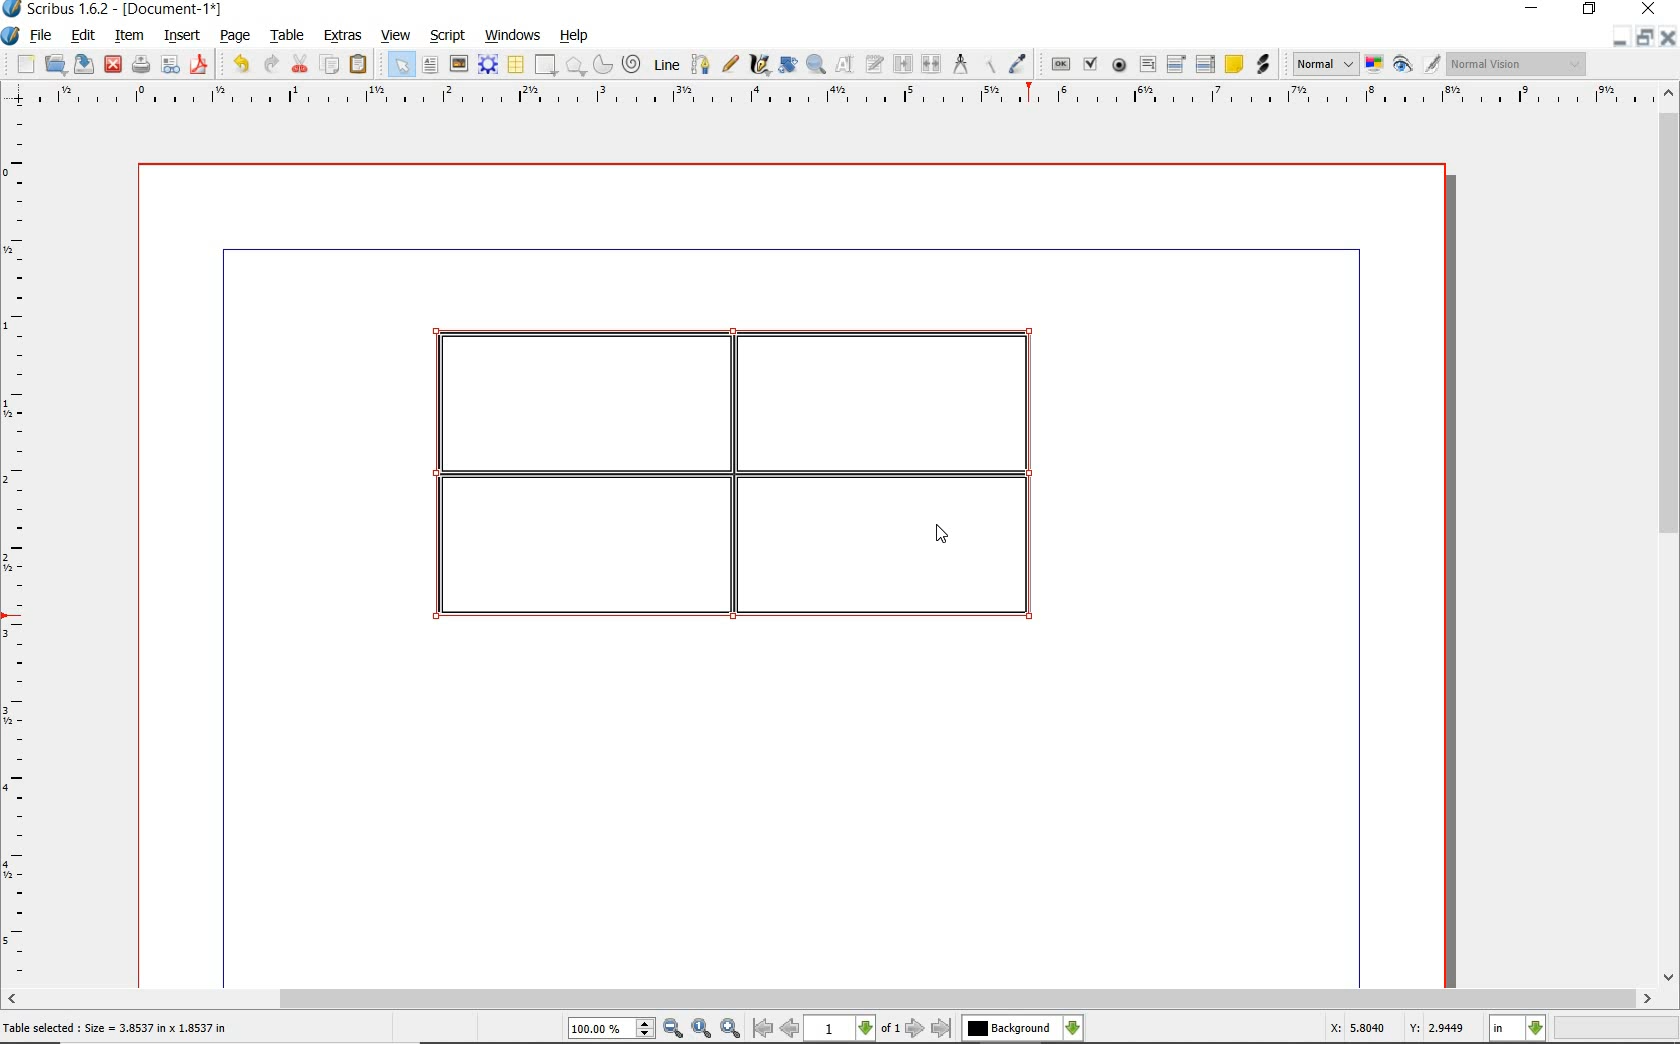  What do you see at coordinates (127, 36) in the screenshot?
I see `item` at bounding box center [127, 36].